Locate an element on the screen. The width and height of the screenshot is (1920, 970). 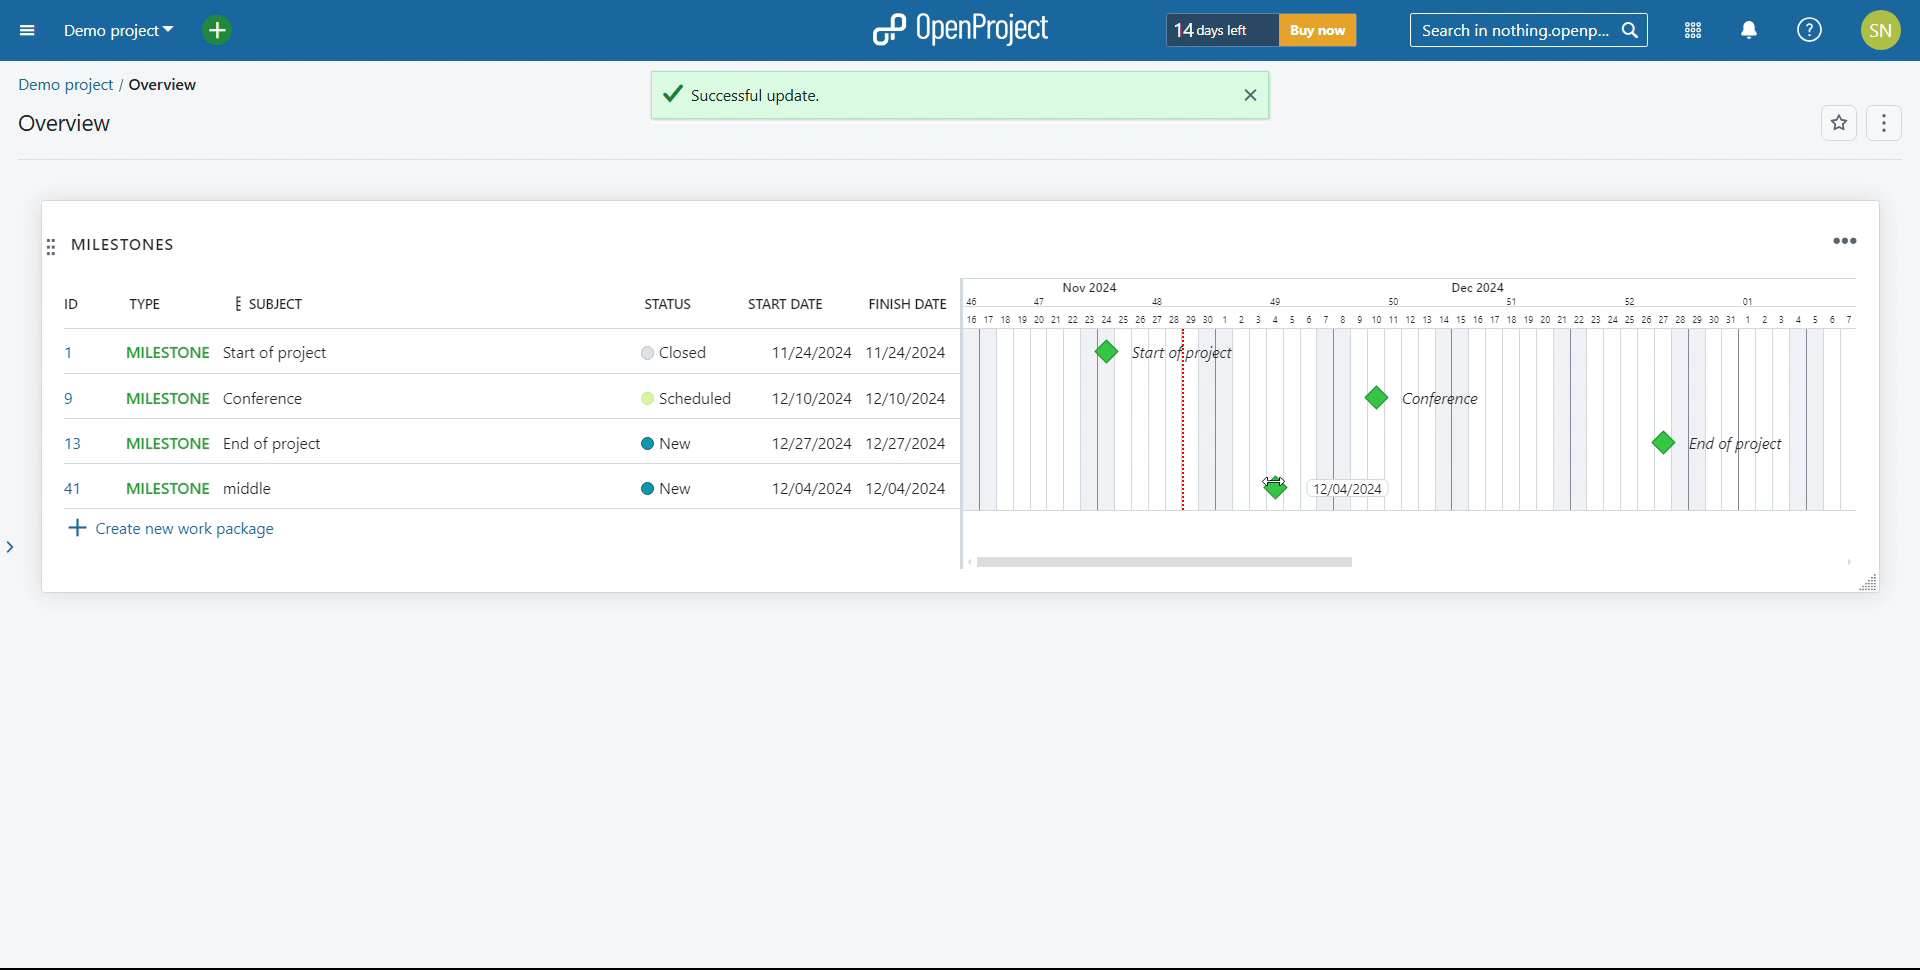
add to favorites is located at coordinates (1839, 123).